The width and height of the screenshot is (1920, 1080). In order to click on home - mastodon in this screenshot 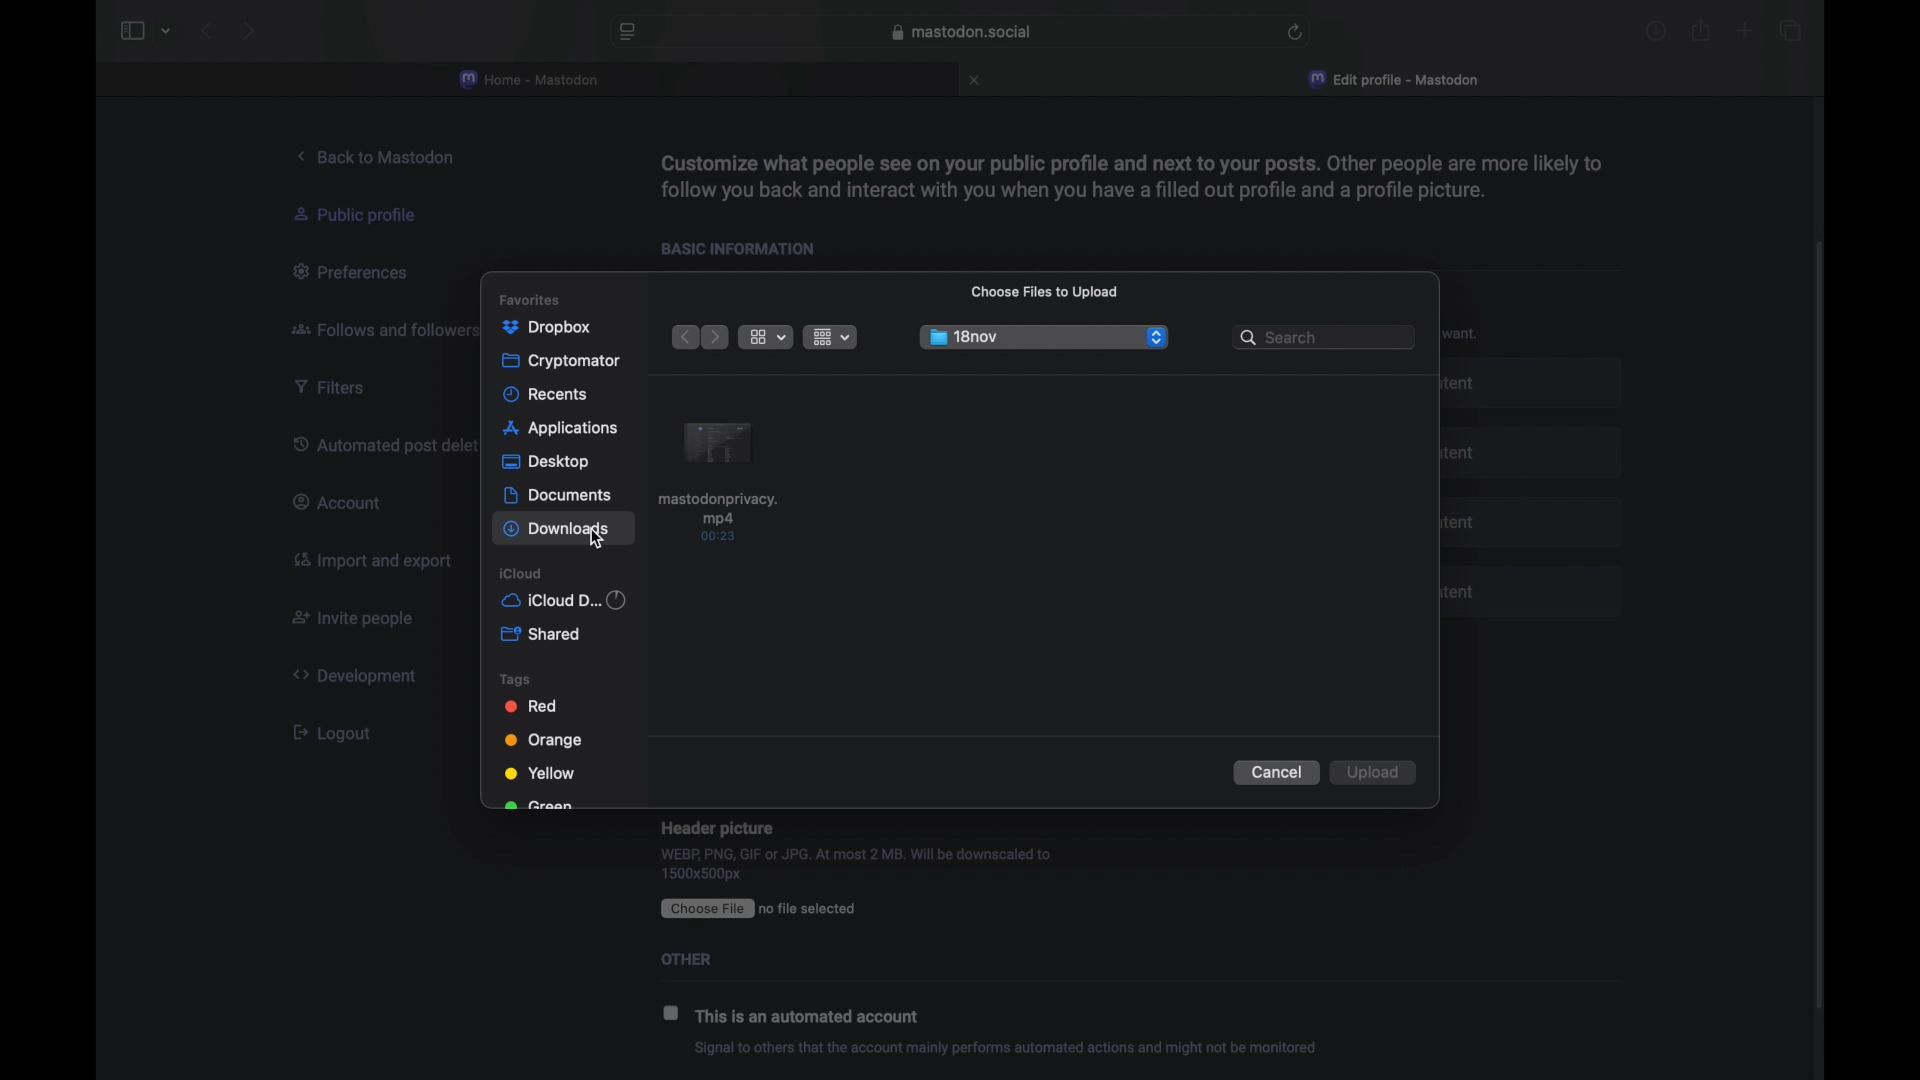, I will do `click(530, 80)`.